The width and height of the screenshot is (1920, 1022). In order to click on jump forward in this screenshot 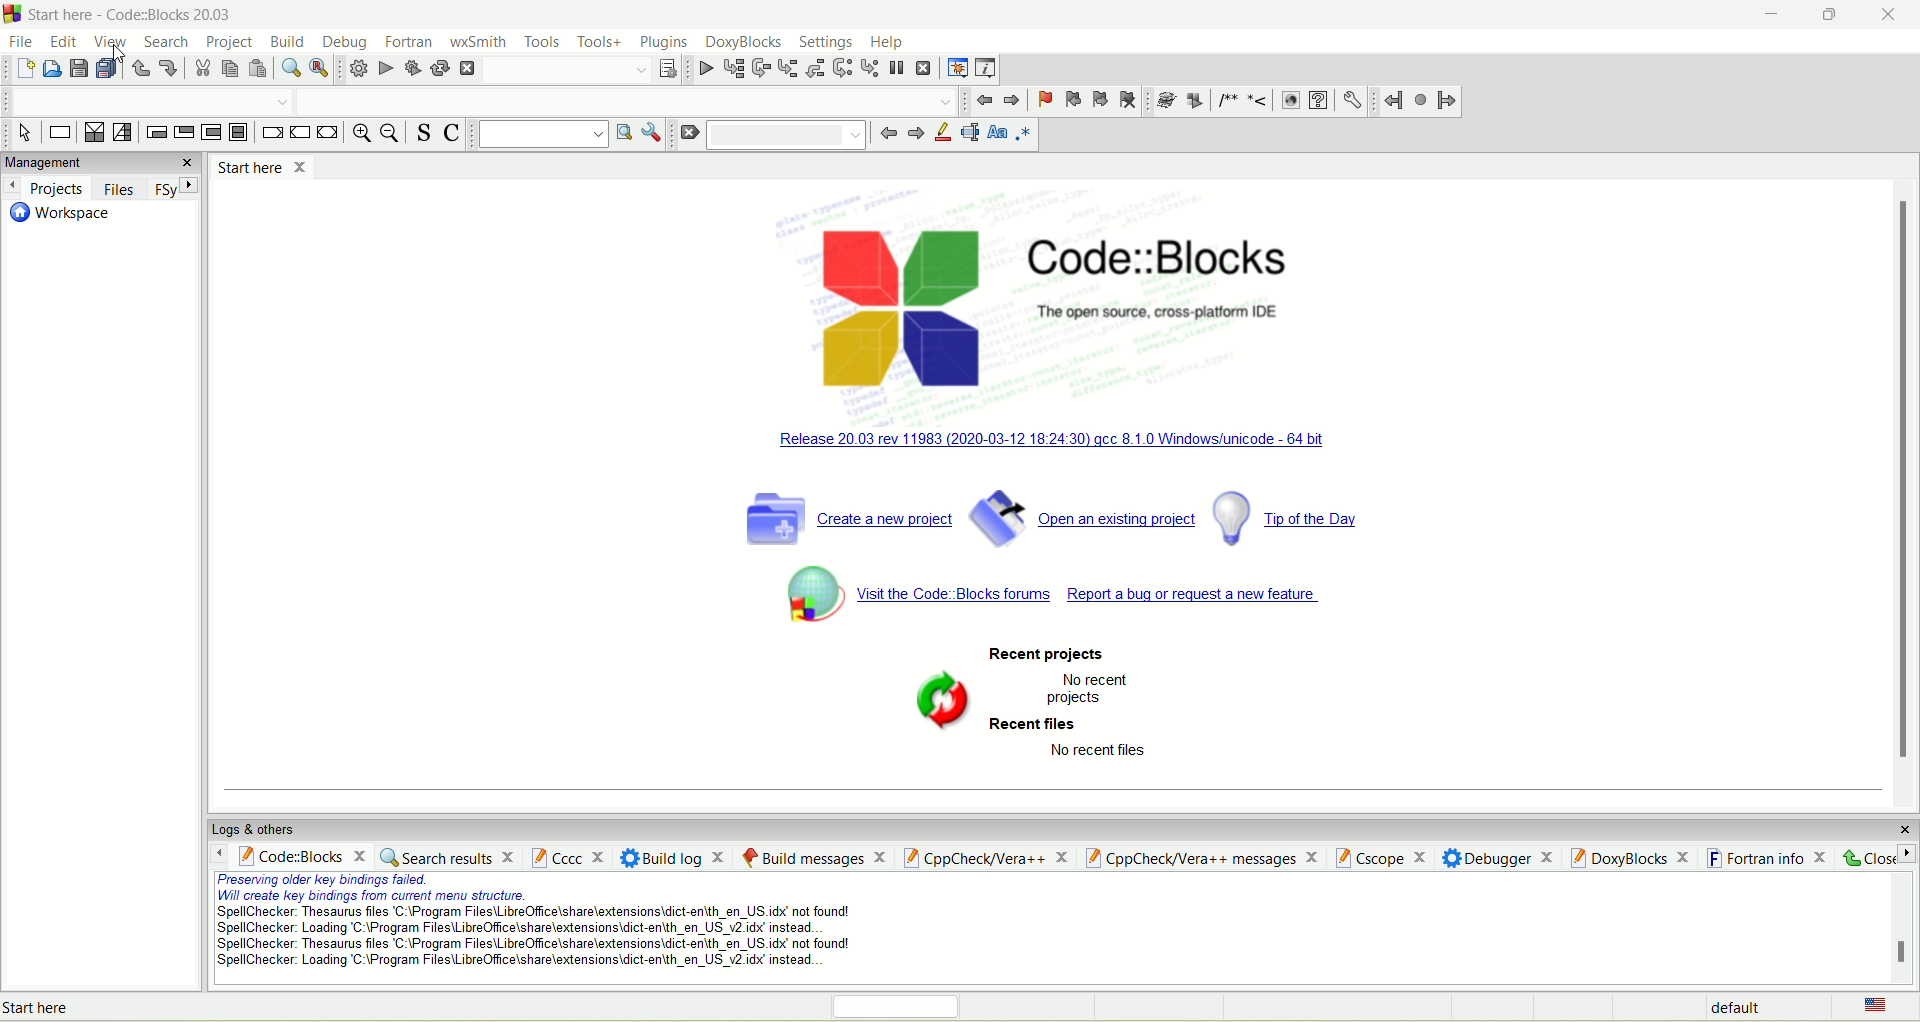, I will do `click(1444, 101)`.